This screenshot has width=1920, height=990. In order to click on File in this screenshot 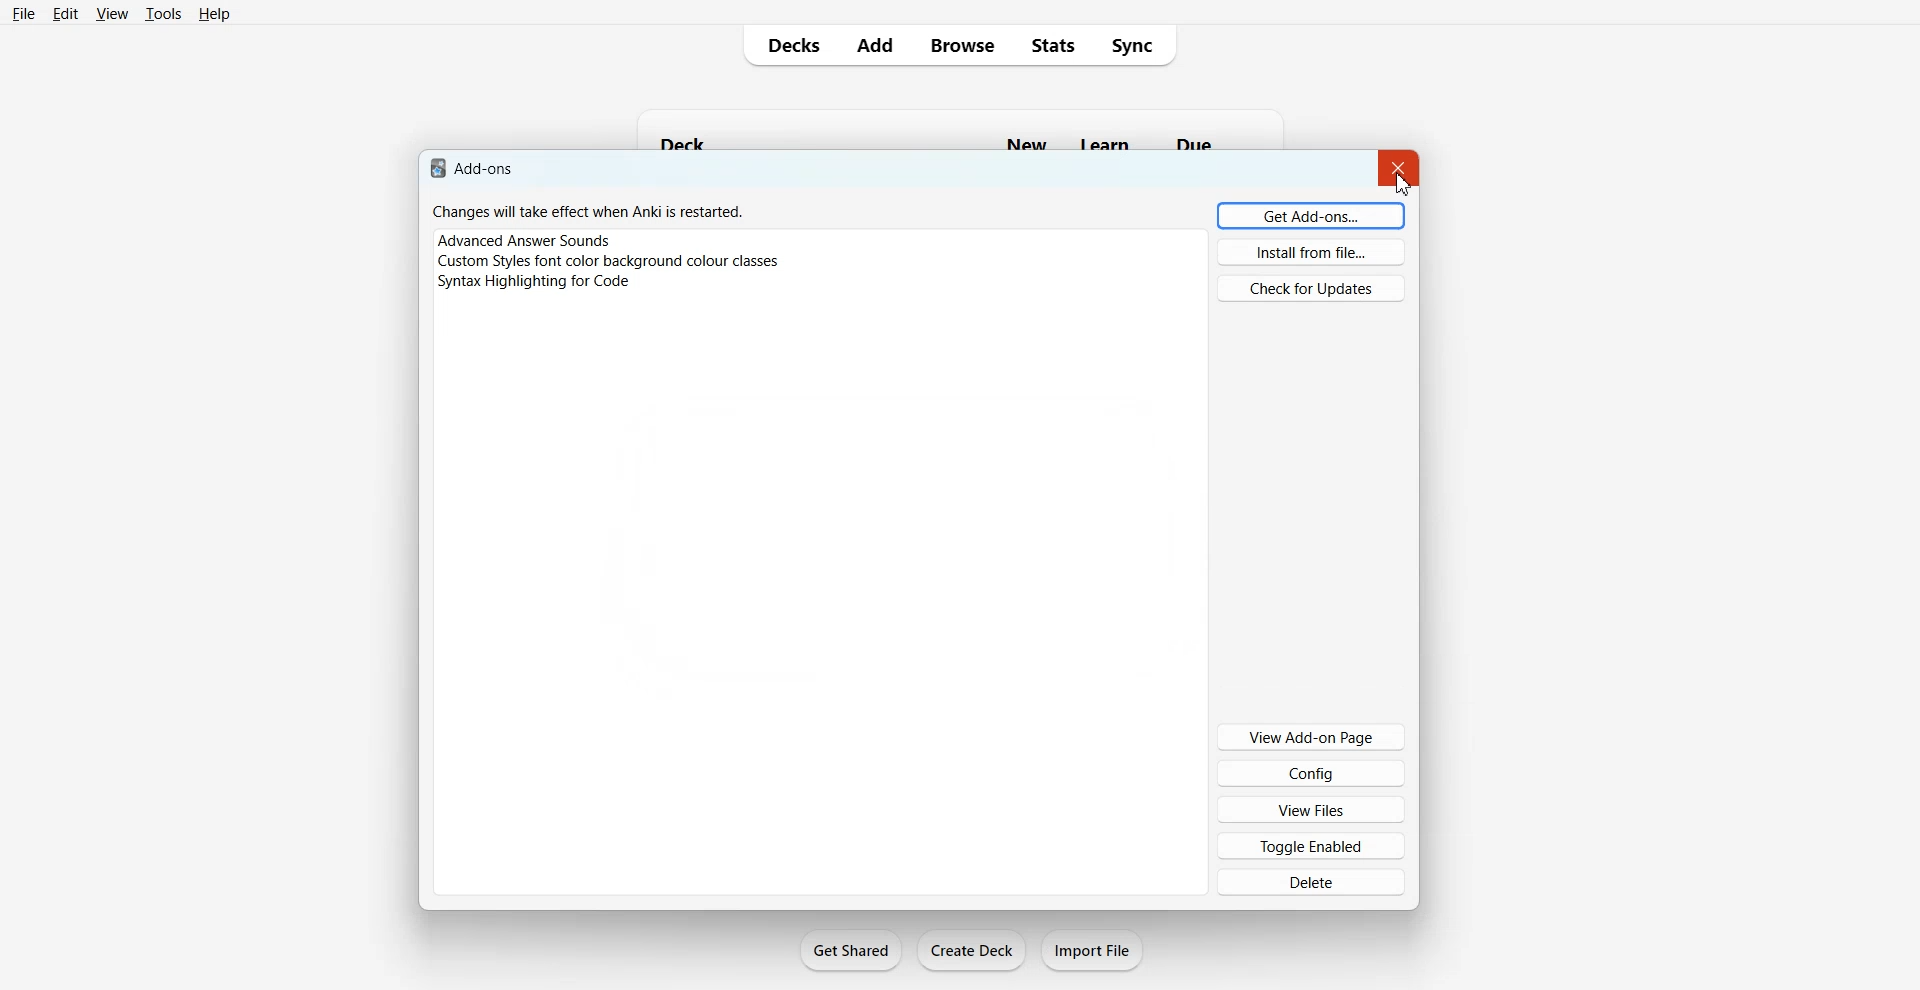, I will do `click(24, 13)`.